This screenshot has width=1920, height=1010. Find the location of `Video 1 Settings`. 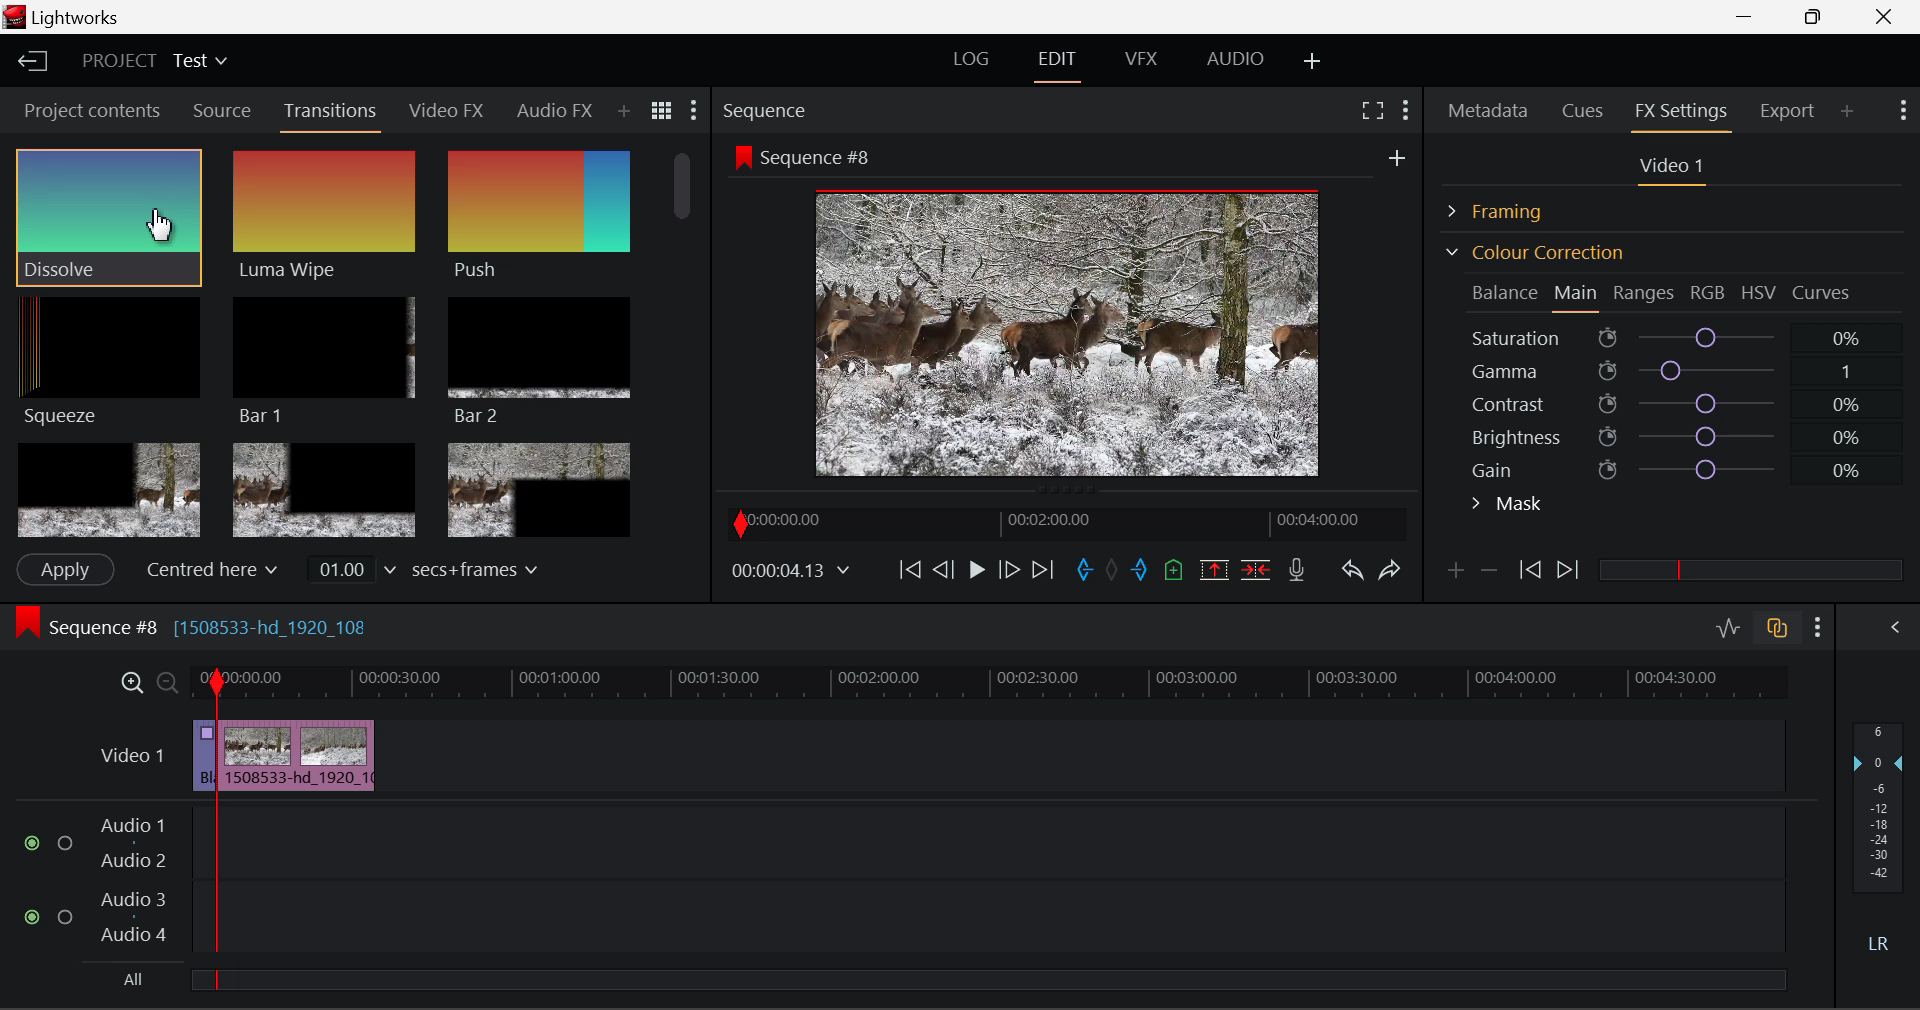

Video 1 Settings is located at coordinates (1675, 170).